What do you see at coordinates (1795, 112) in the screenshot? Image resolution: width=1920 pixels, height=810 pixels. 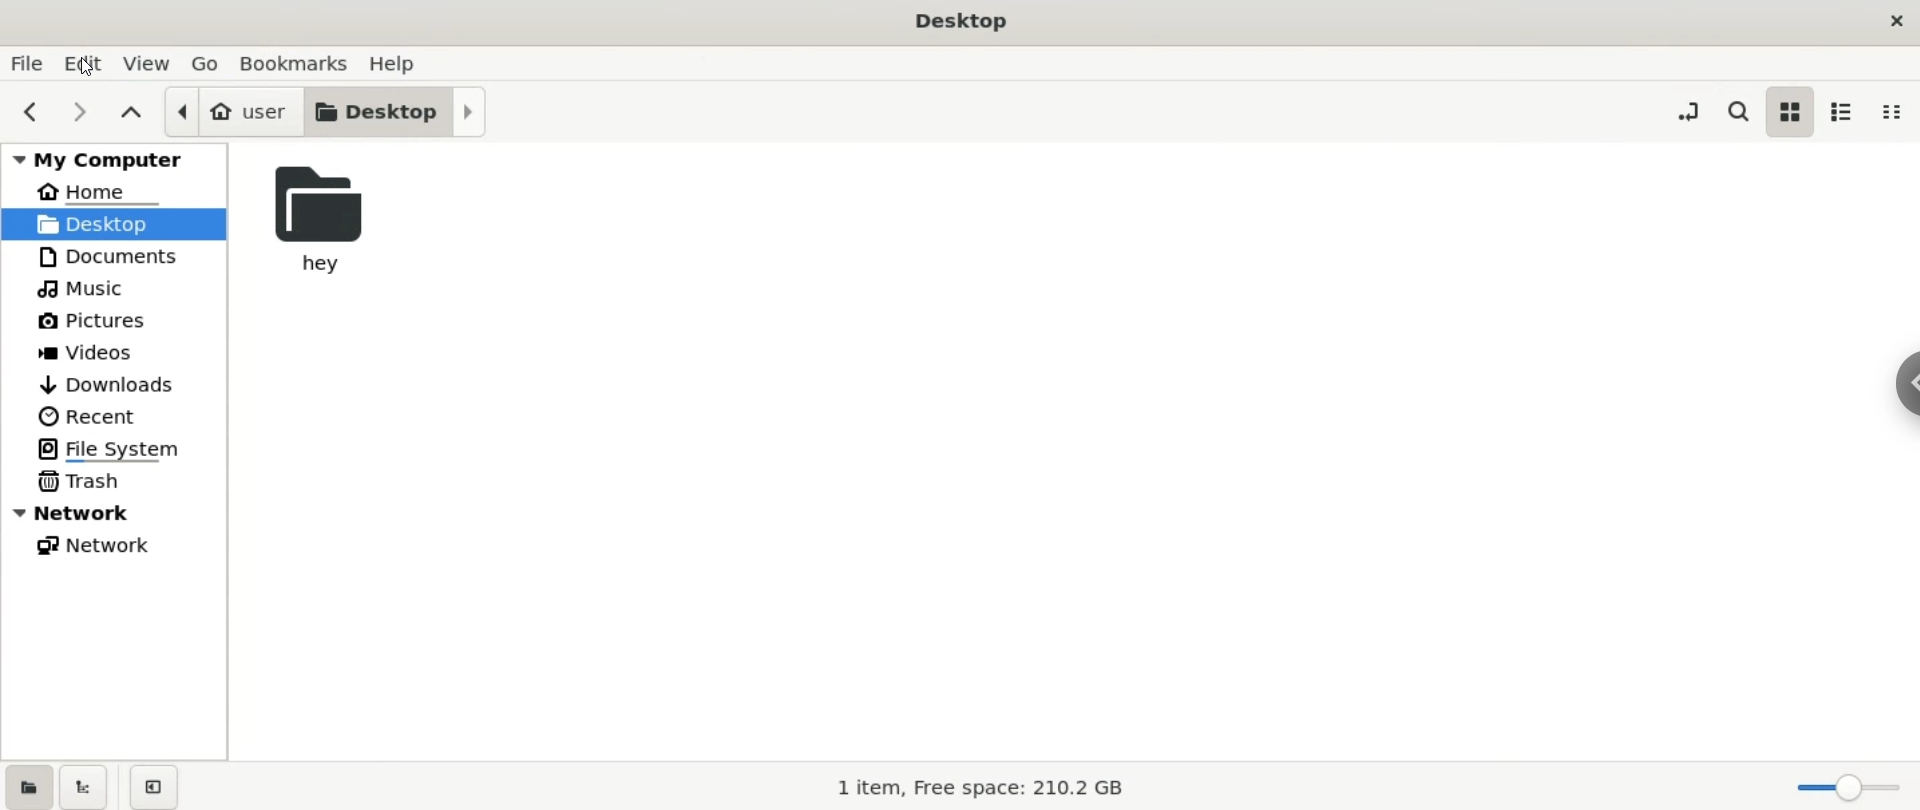 I see `icon view` at bounding box center [1795, 112].